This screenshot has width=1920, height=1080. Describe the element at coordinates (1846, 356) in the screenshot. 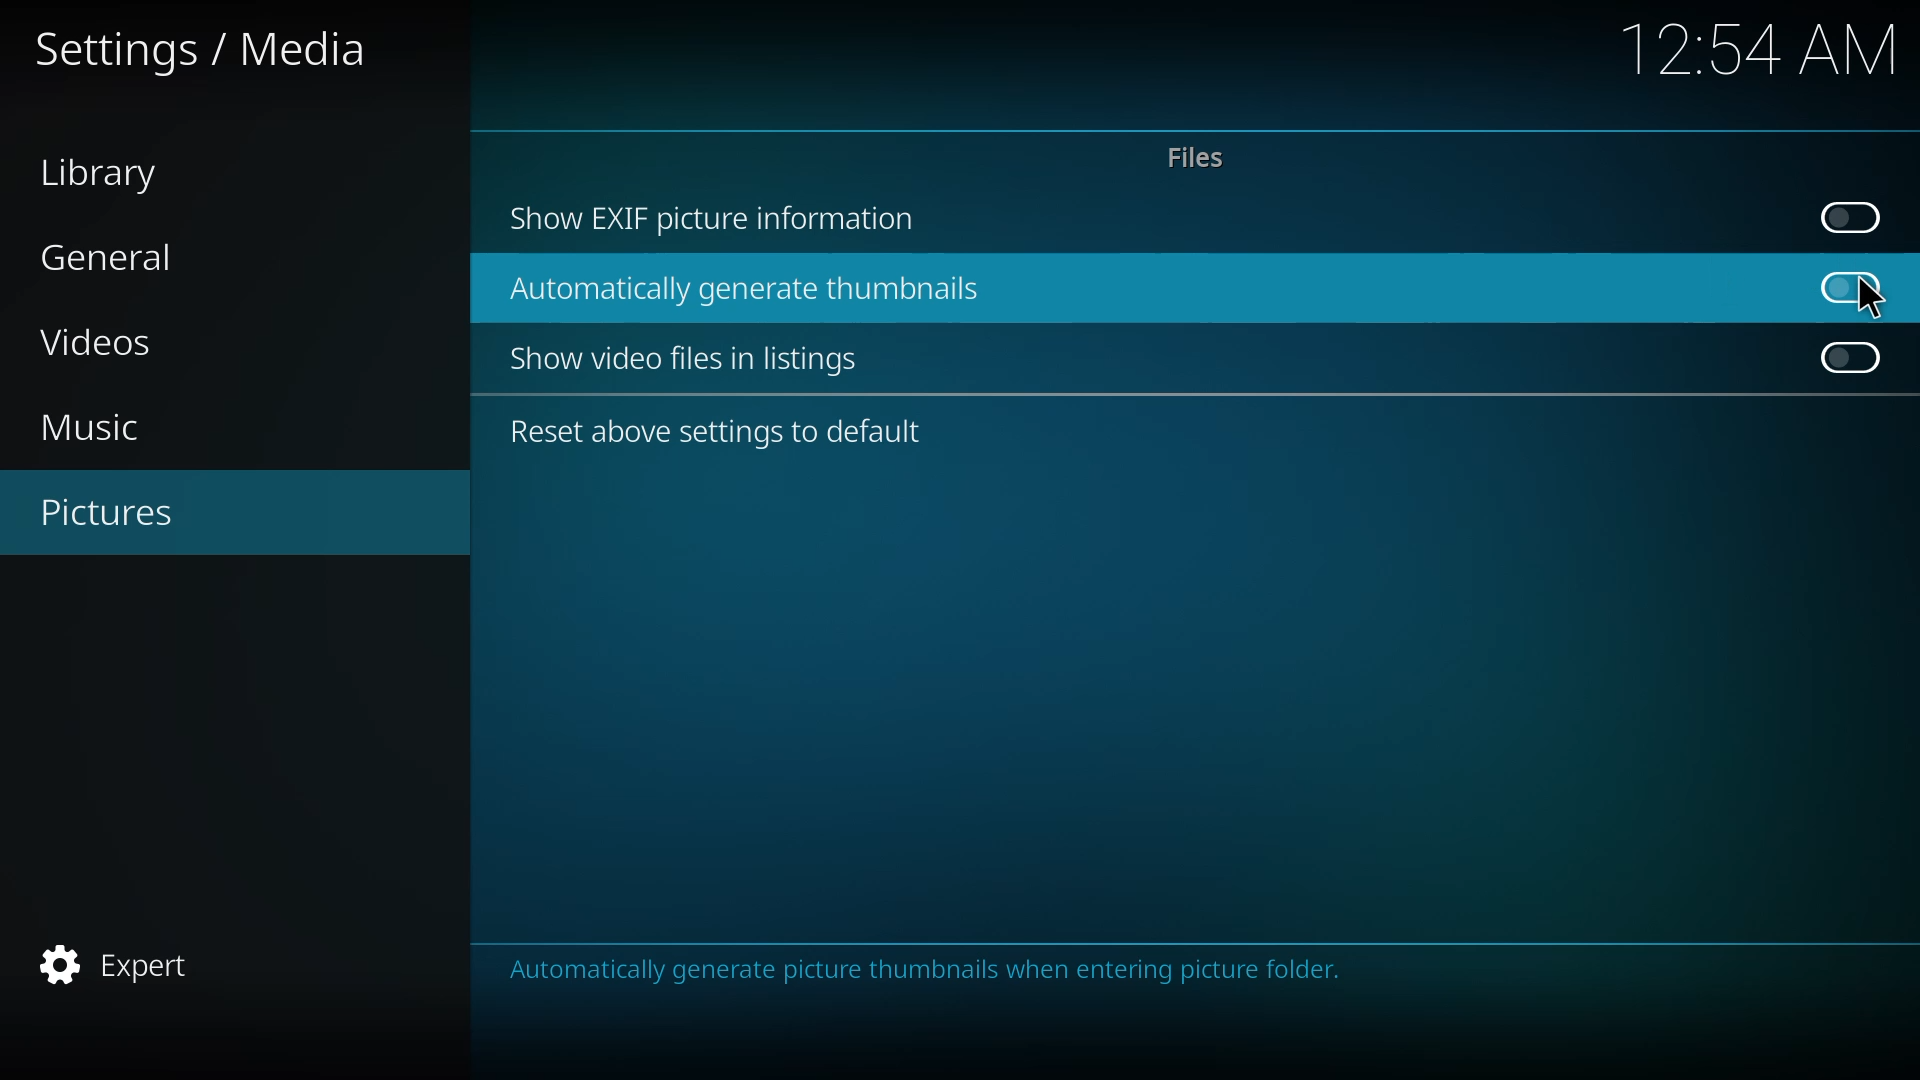

I see `click to enable` at that location.